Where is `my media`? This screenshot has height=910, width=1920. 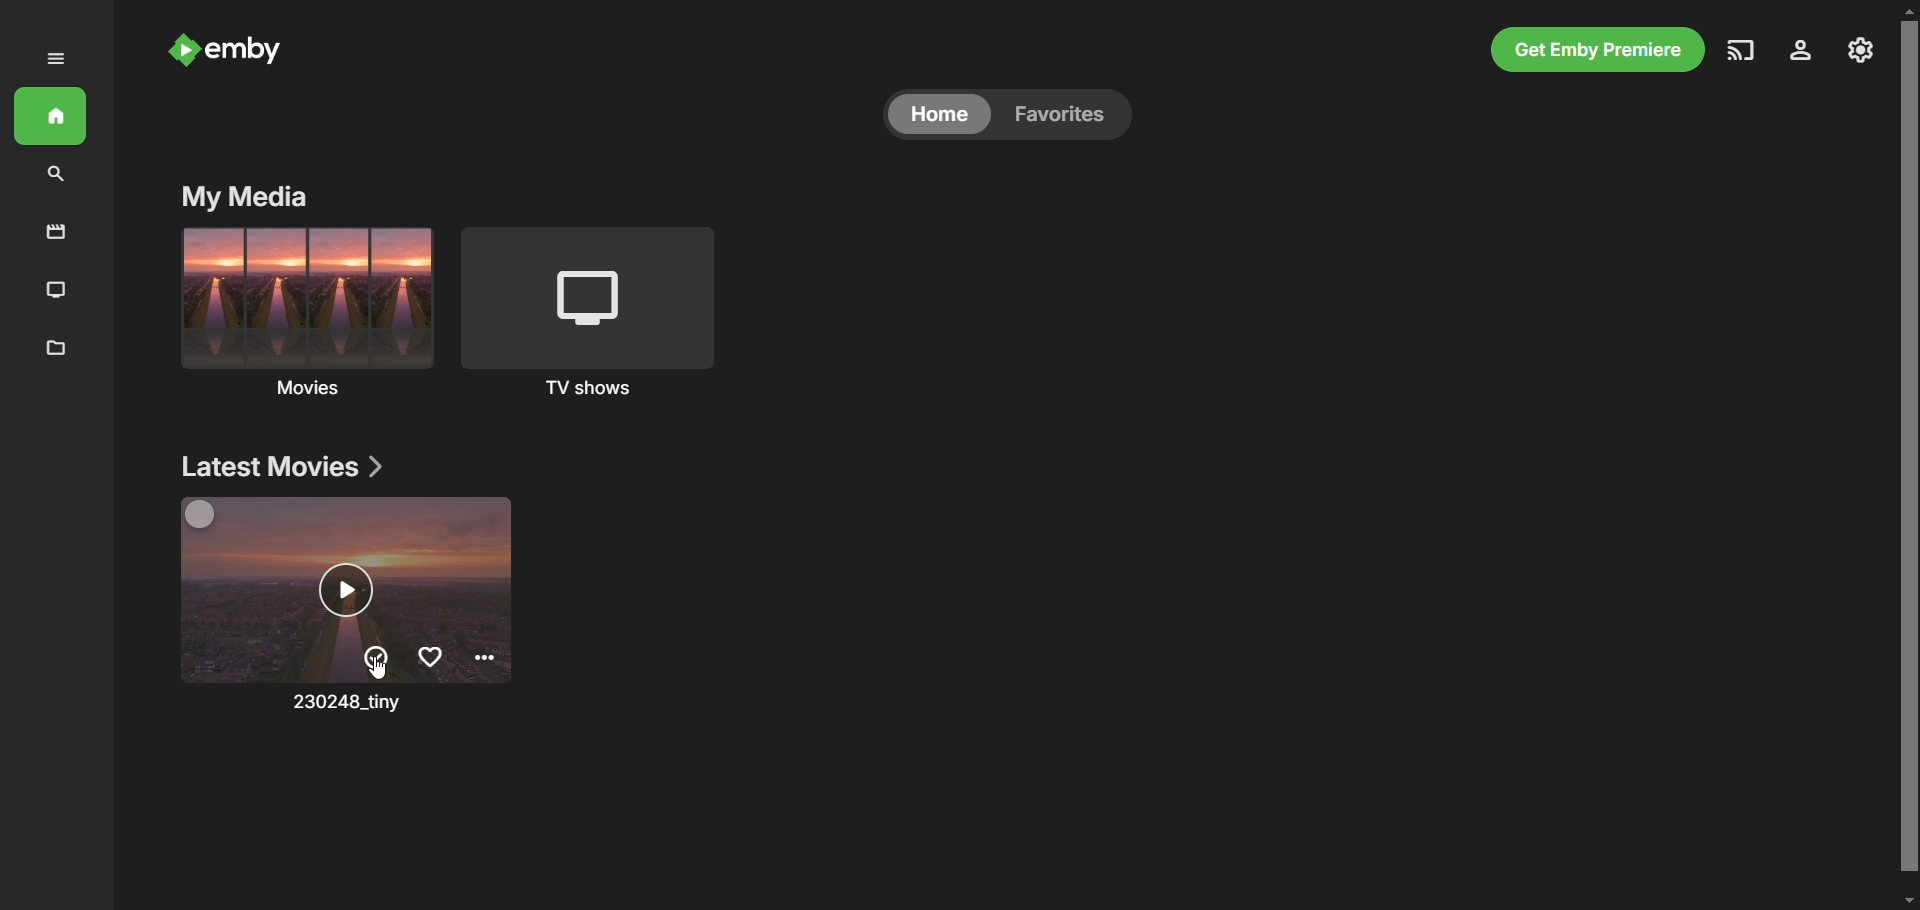 my media is located at coordinates (242, 198).